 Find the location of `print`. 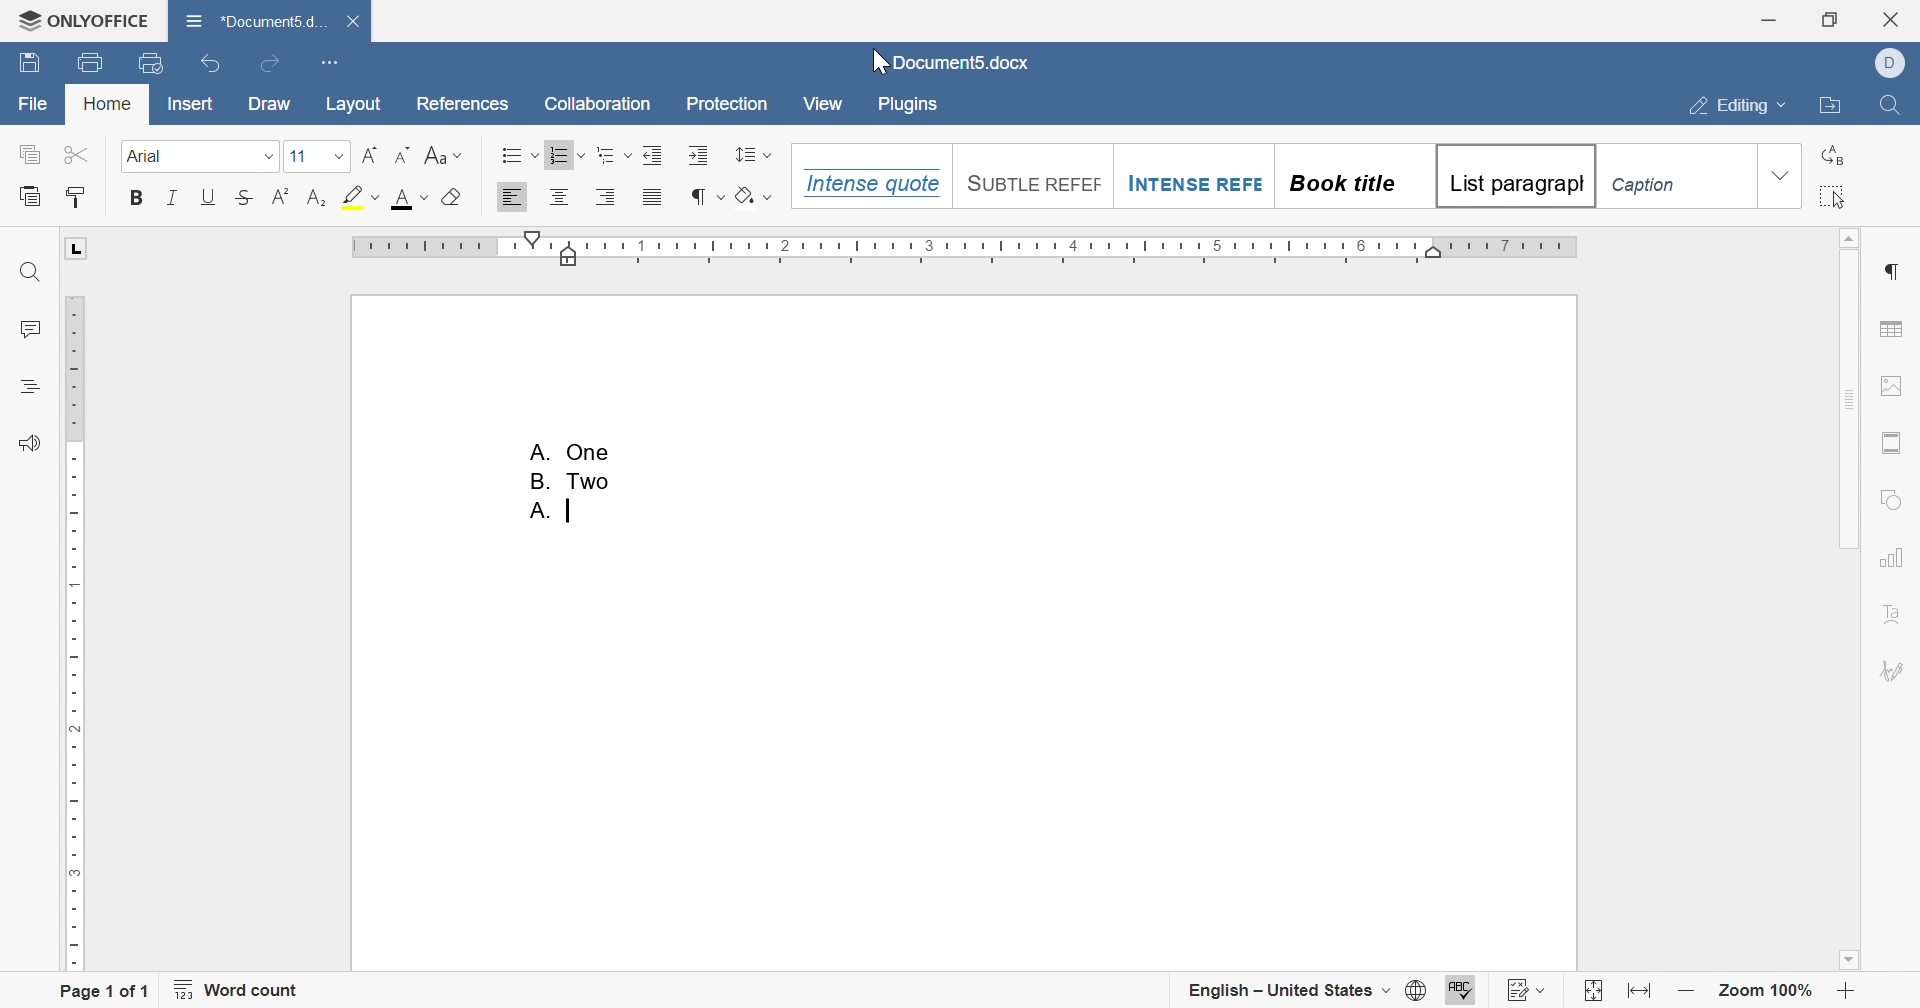

print is located at coordinates (93, 60).